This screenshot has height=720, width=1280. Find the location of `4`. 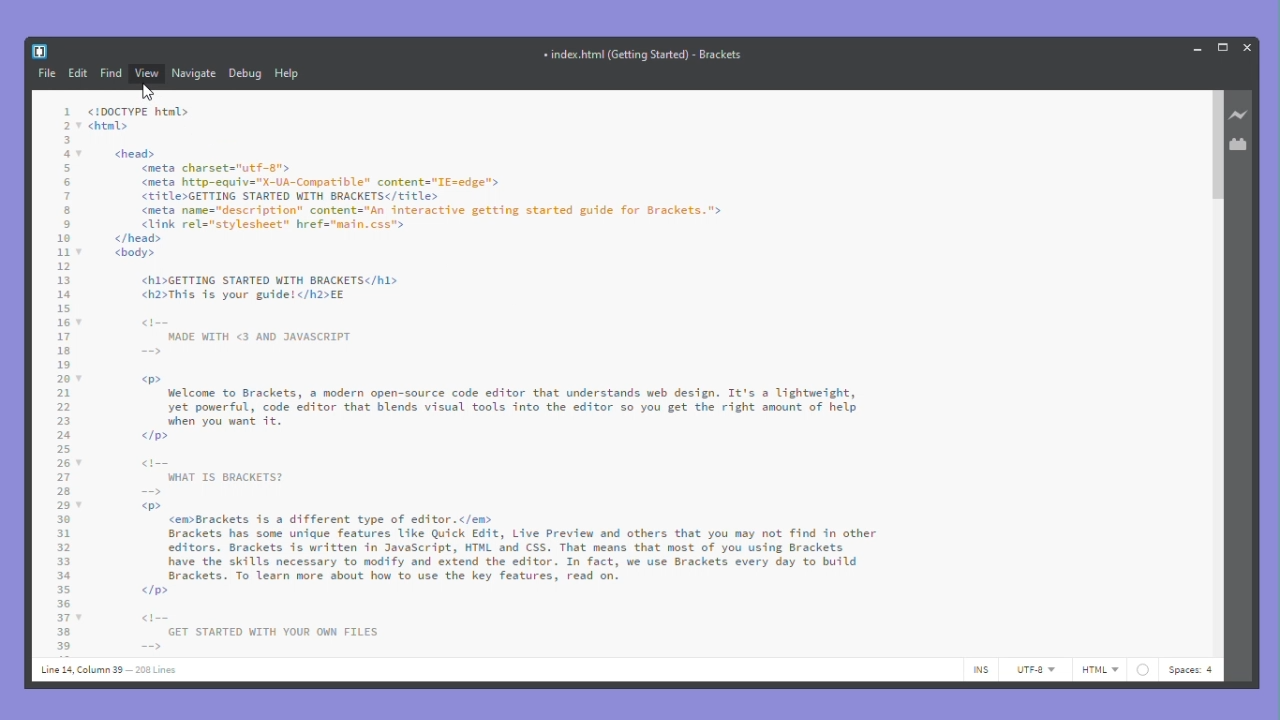

4 is located at coordinates (65, 154).